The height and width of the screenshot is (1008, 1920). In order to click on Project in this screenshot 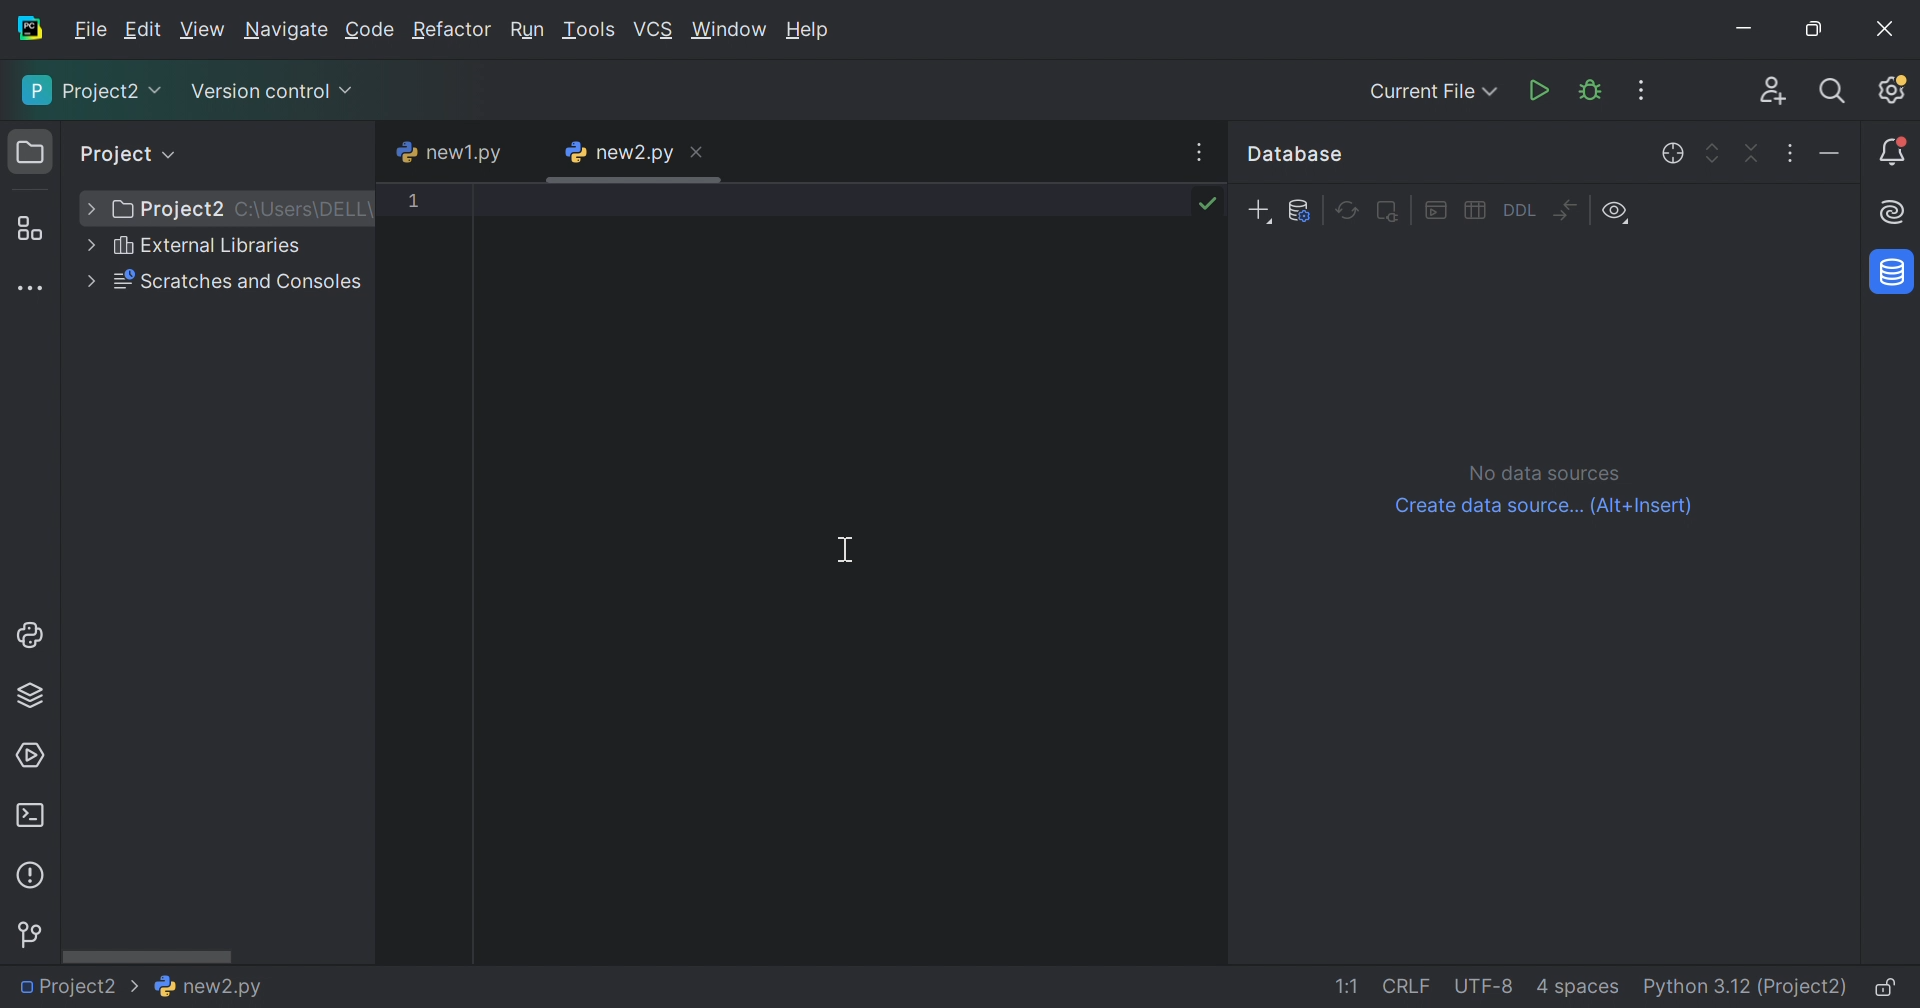, I will do `click(126, 154)`.